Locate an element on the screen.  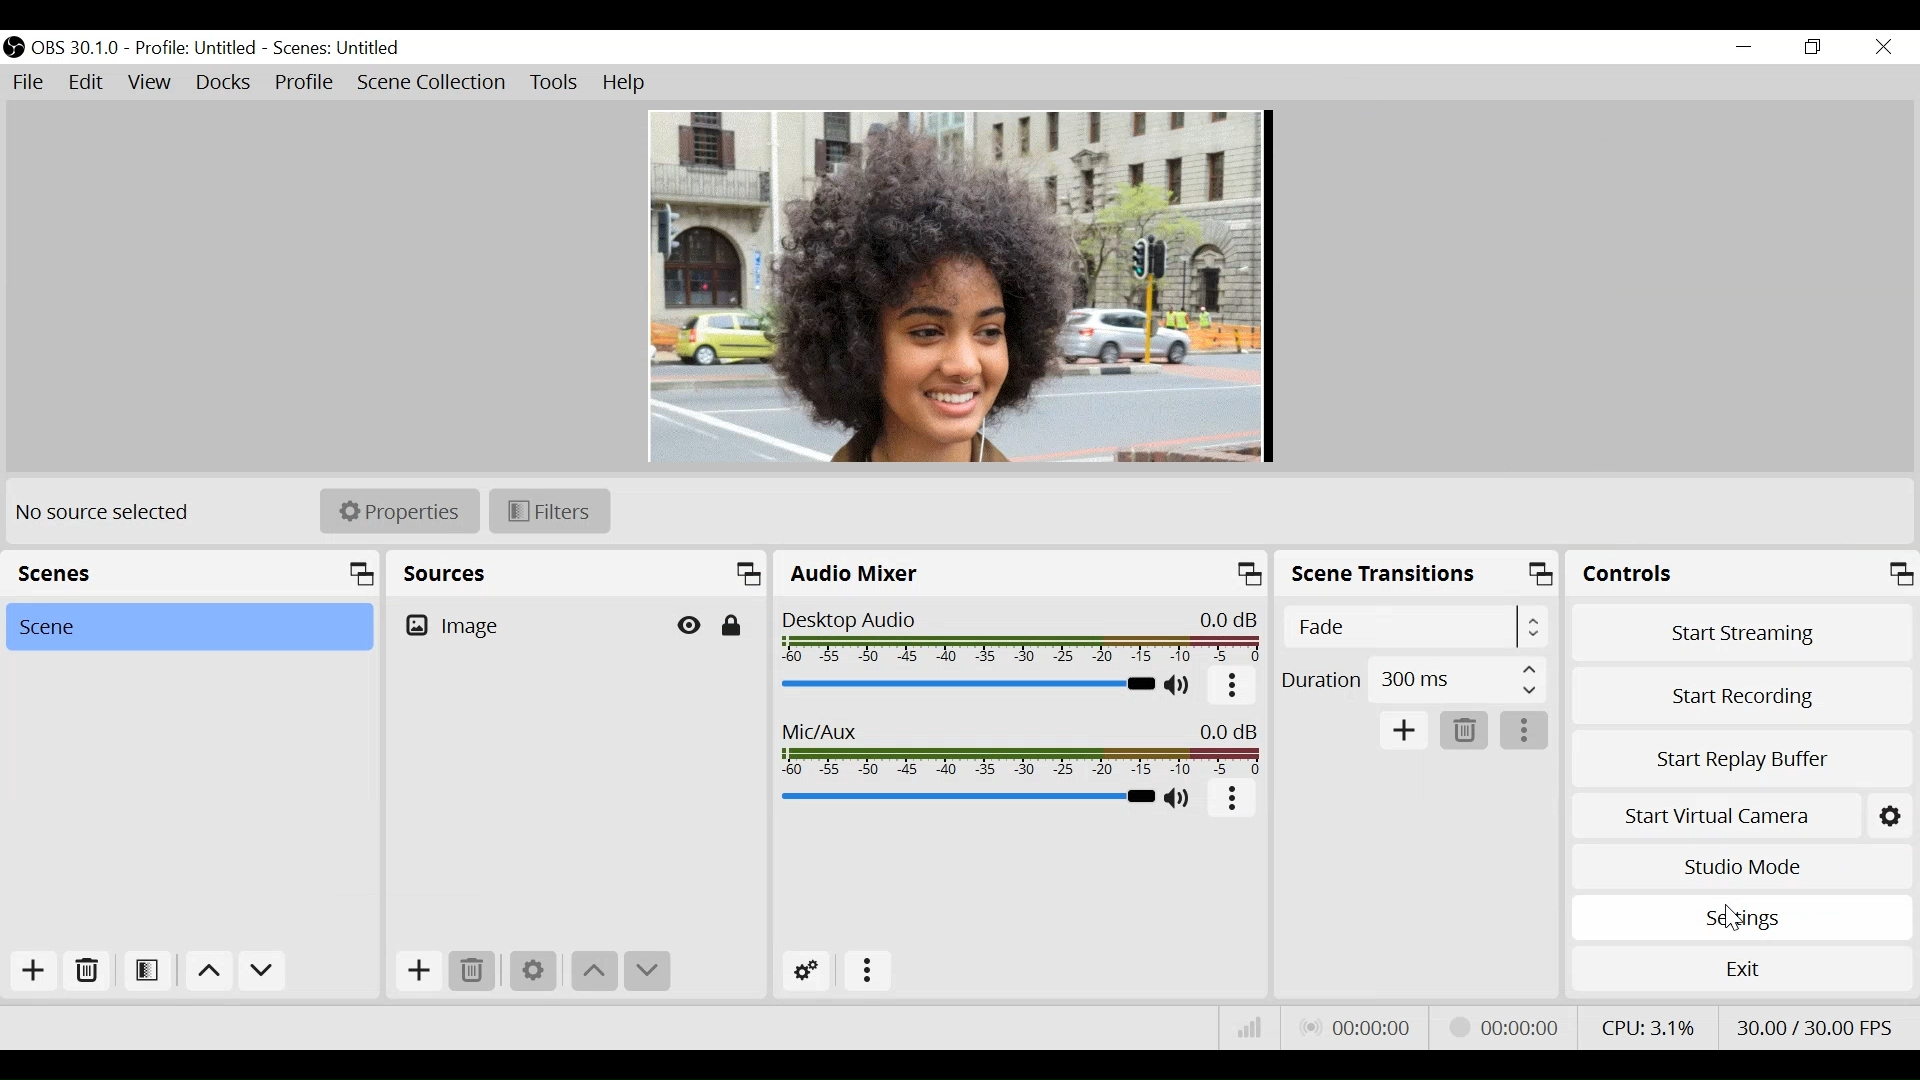
Filter is located at coordinates (549, 513).